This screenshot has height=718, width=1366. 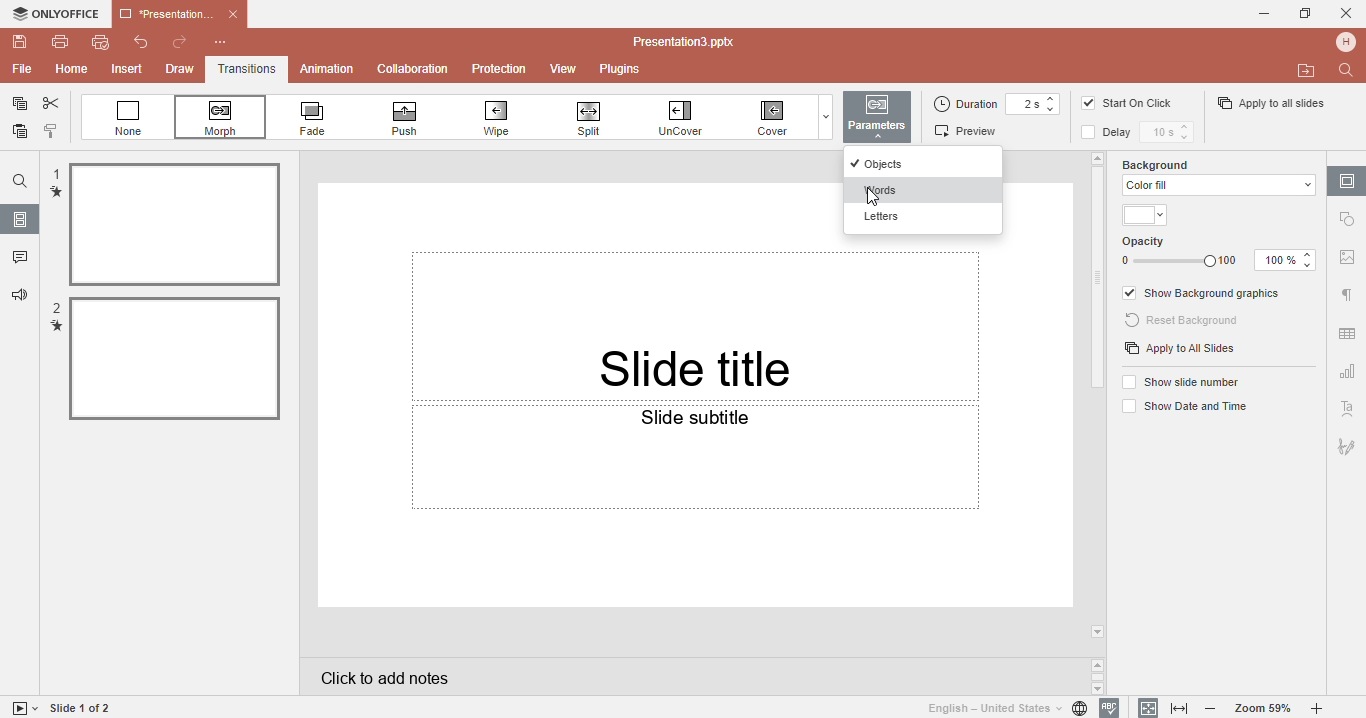 What do you see at coordinates (19, 259) in the screenshot?
I see `Comments` at bounding box center [19, 259].